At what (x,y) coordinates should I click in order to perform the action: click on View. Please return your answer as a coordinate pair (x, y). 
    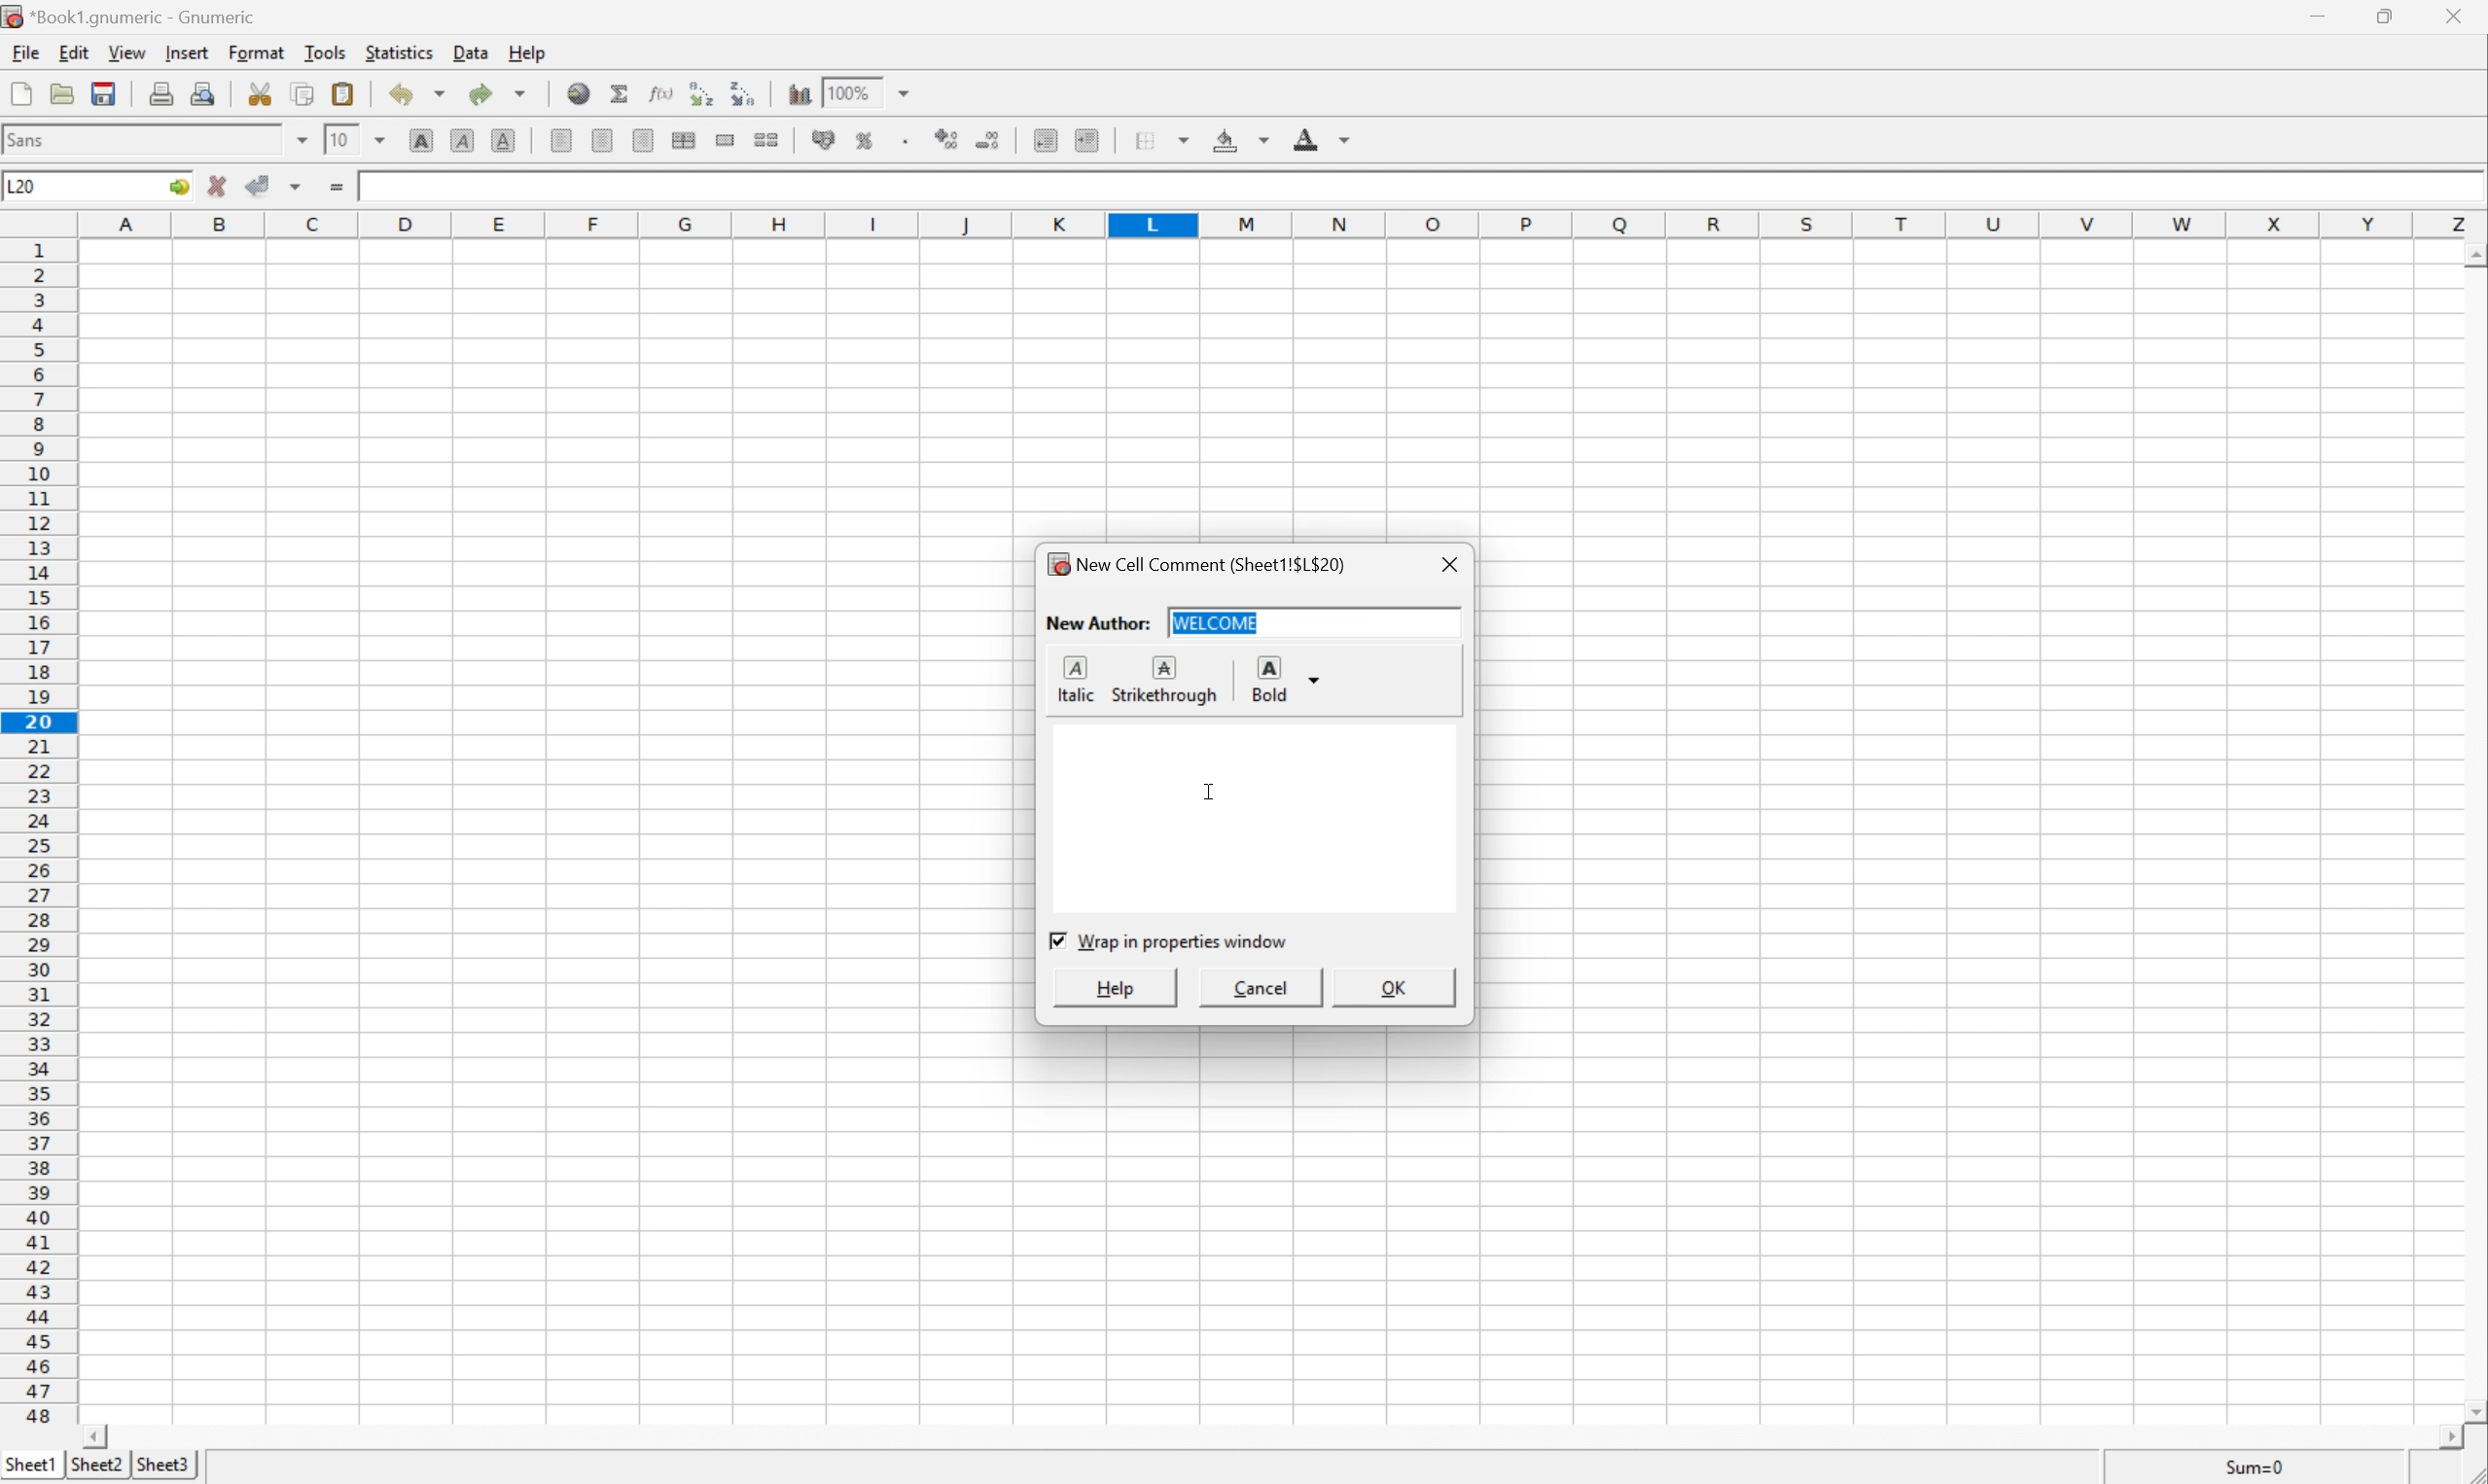
    Looking at the image, I should click on (129, 51).